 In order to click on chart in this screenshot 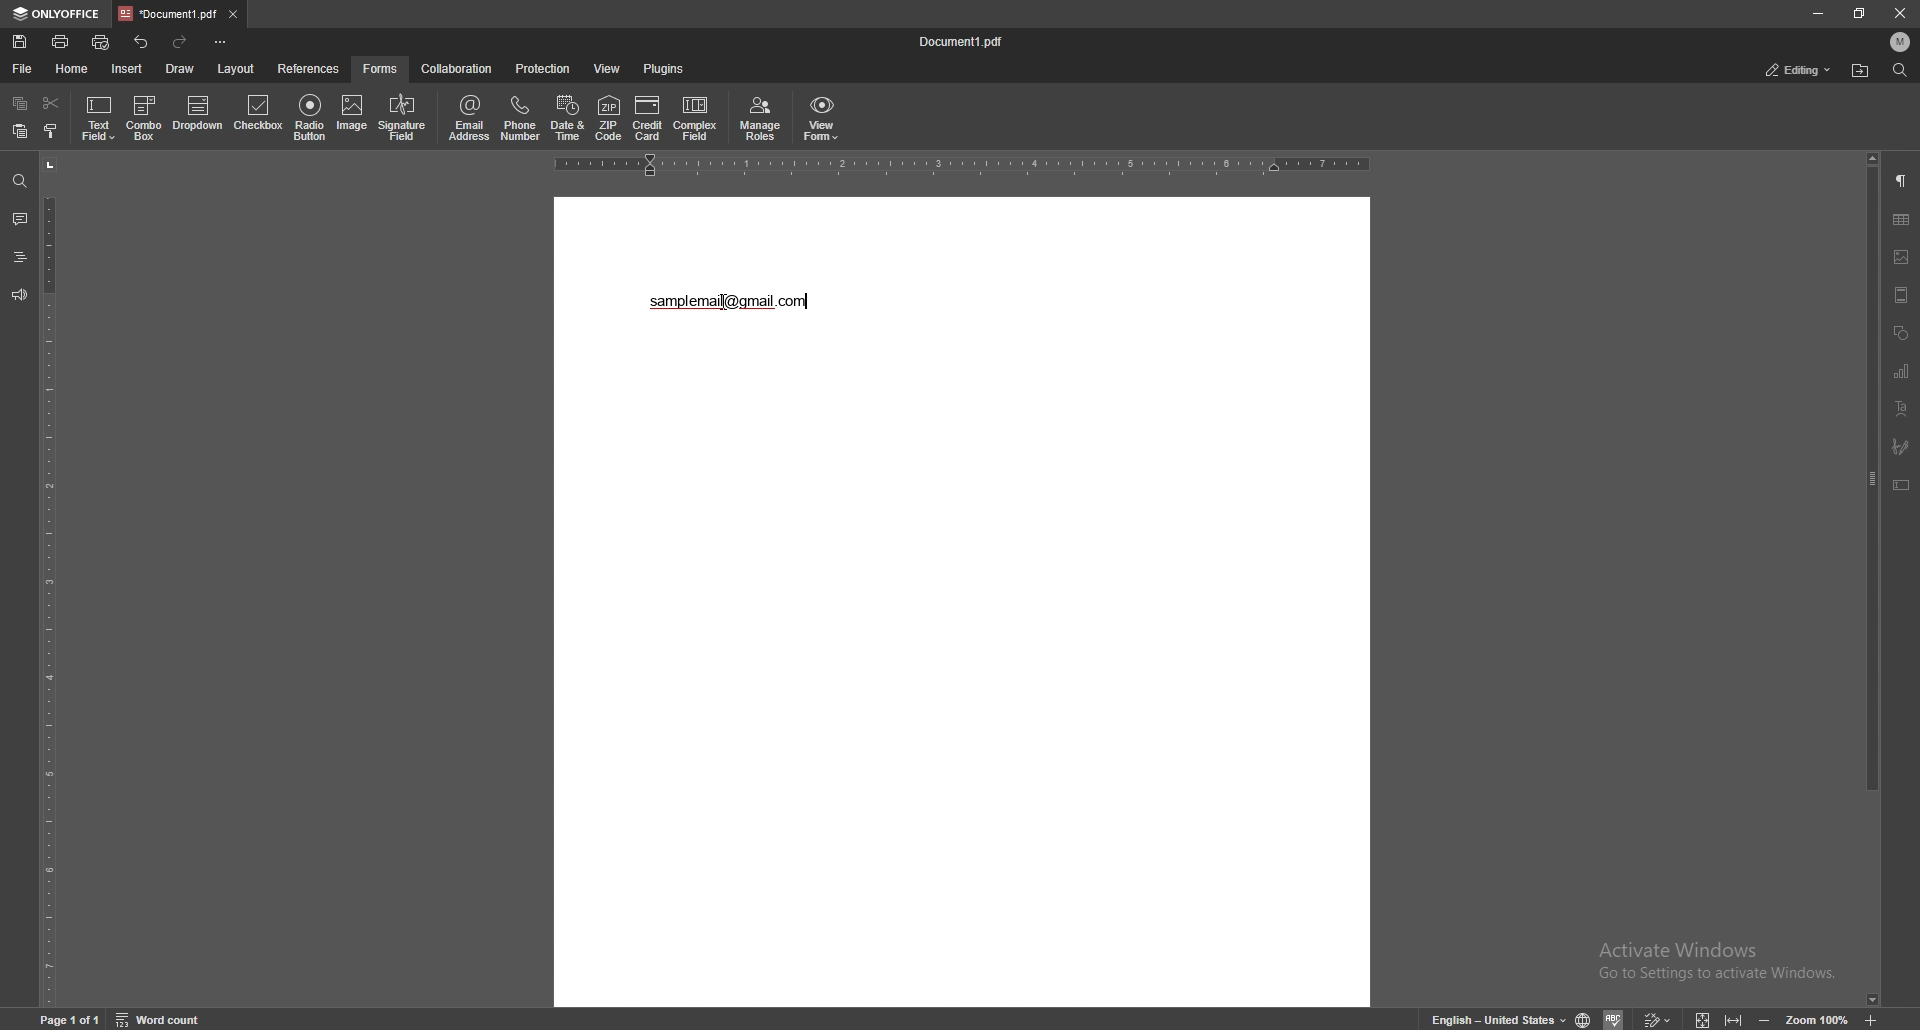, I will do `click(1904, 372)`.